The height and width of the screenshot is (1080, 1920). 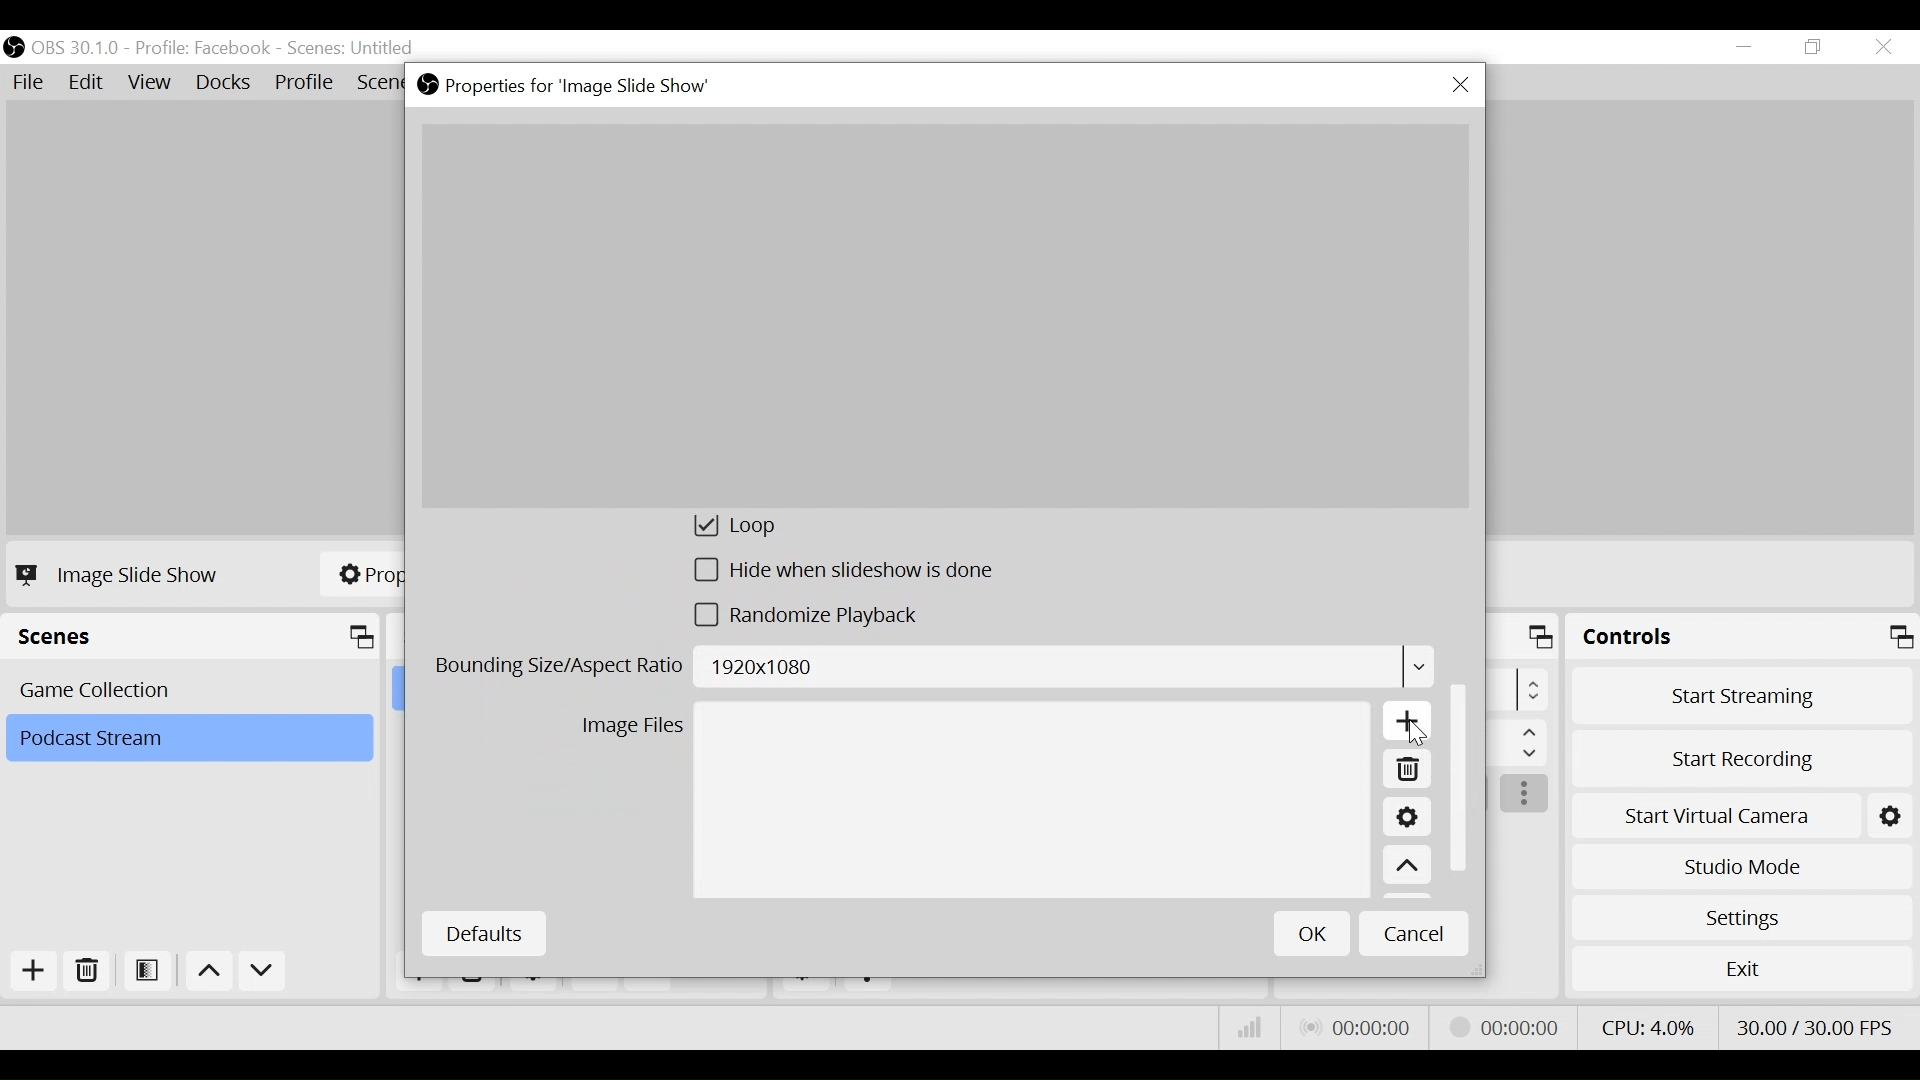 What do you see at coordinates (188, 739) in the screenshot?
I see `Scene ` at bounding box center [188, 739].